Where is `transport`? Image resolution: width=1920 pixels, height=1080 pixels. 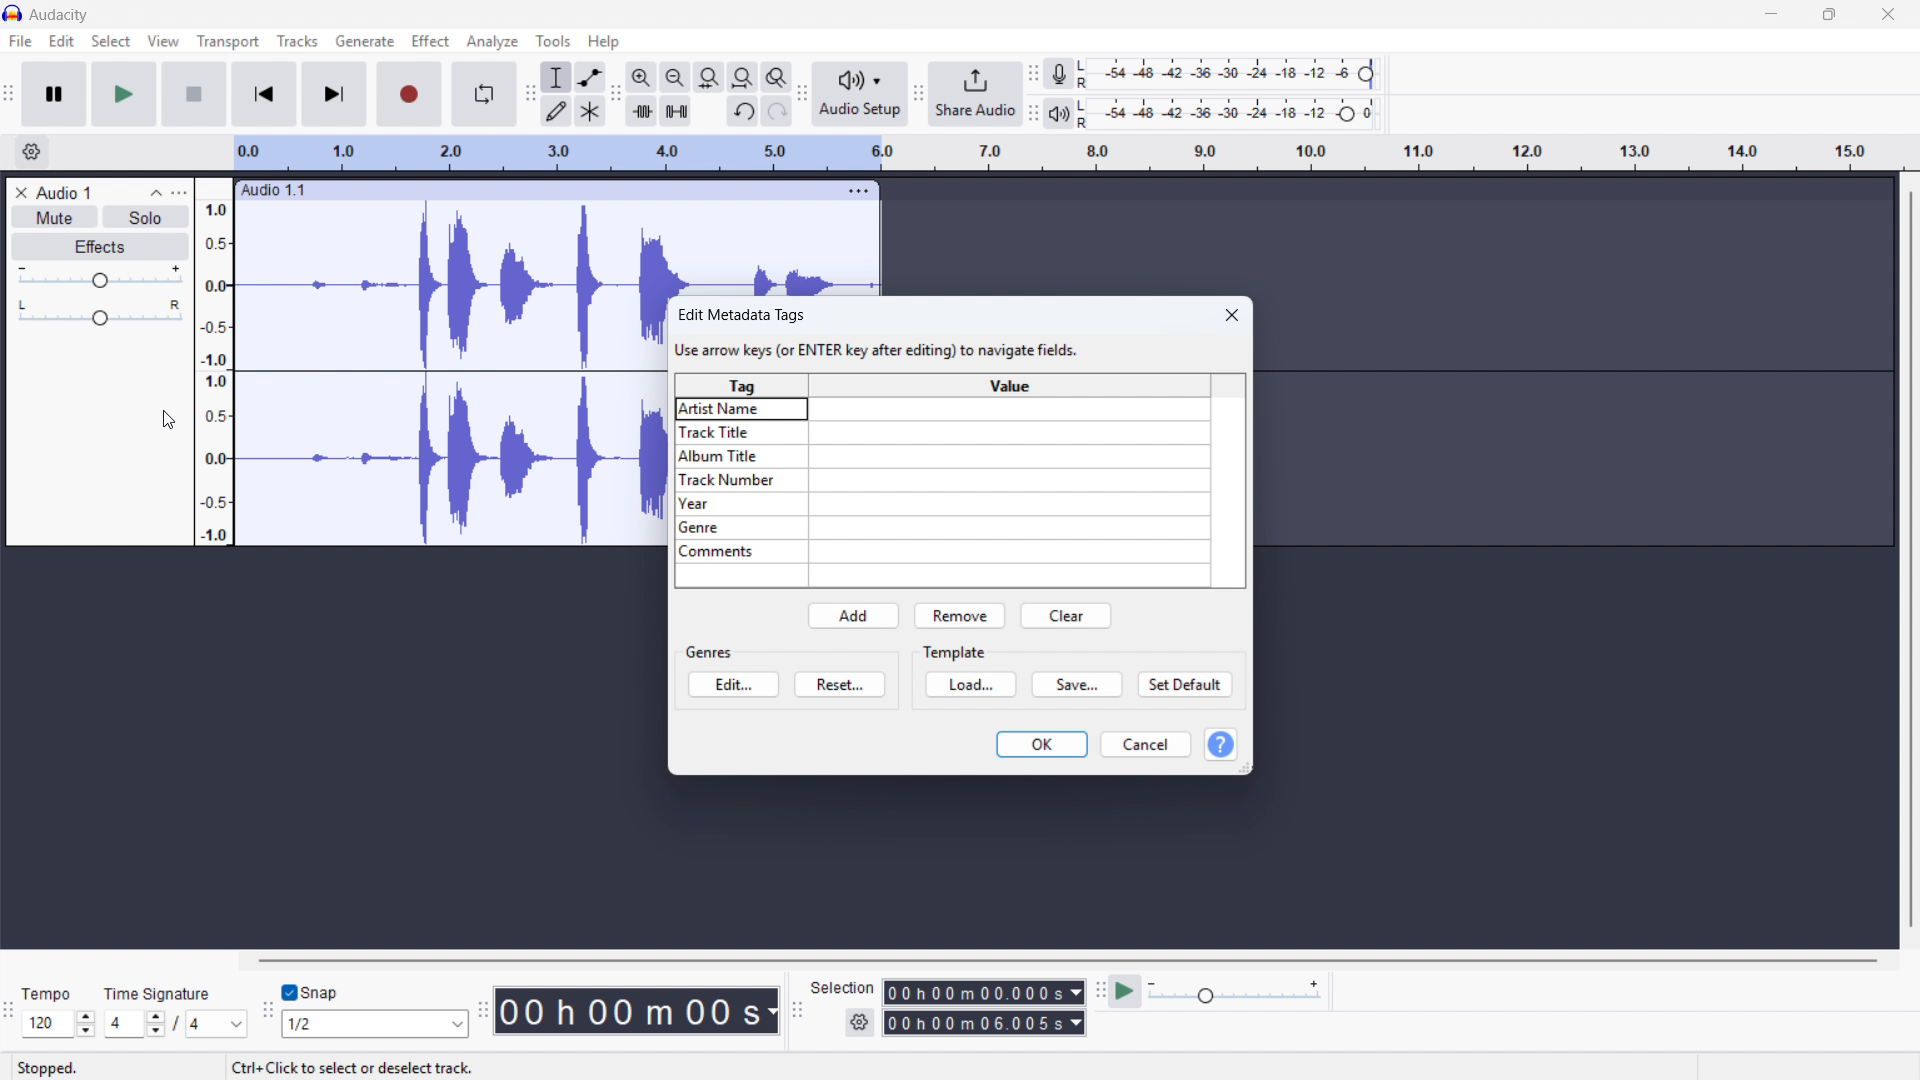 transport is located at coordinates (228, 42).